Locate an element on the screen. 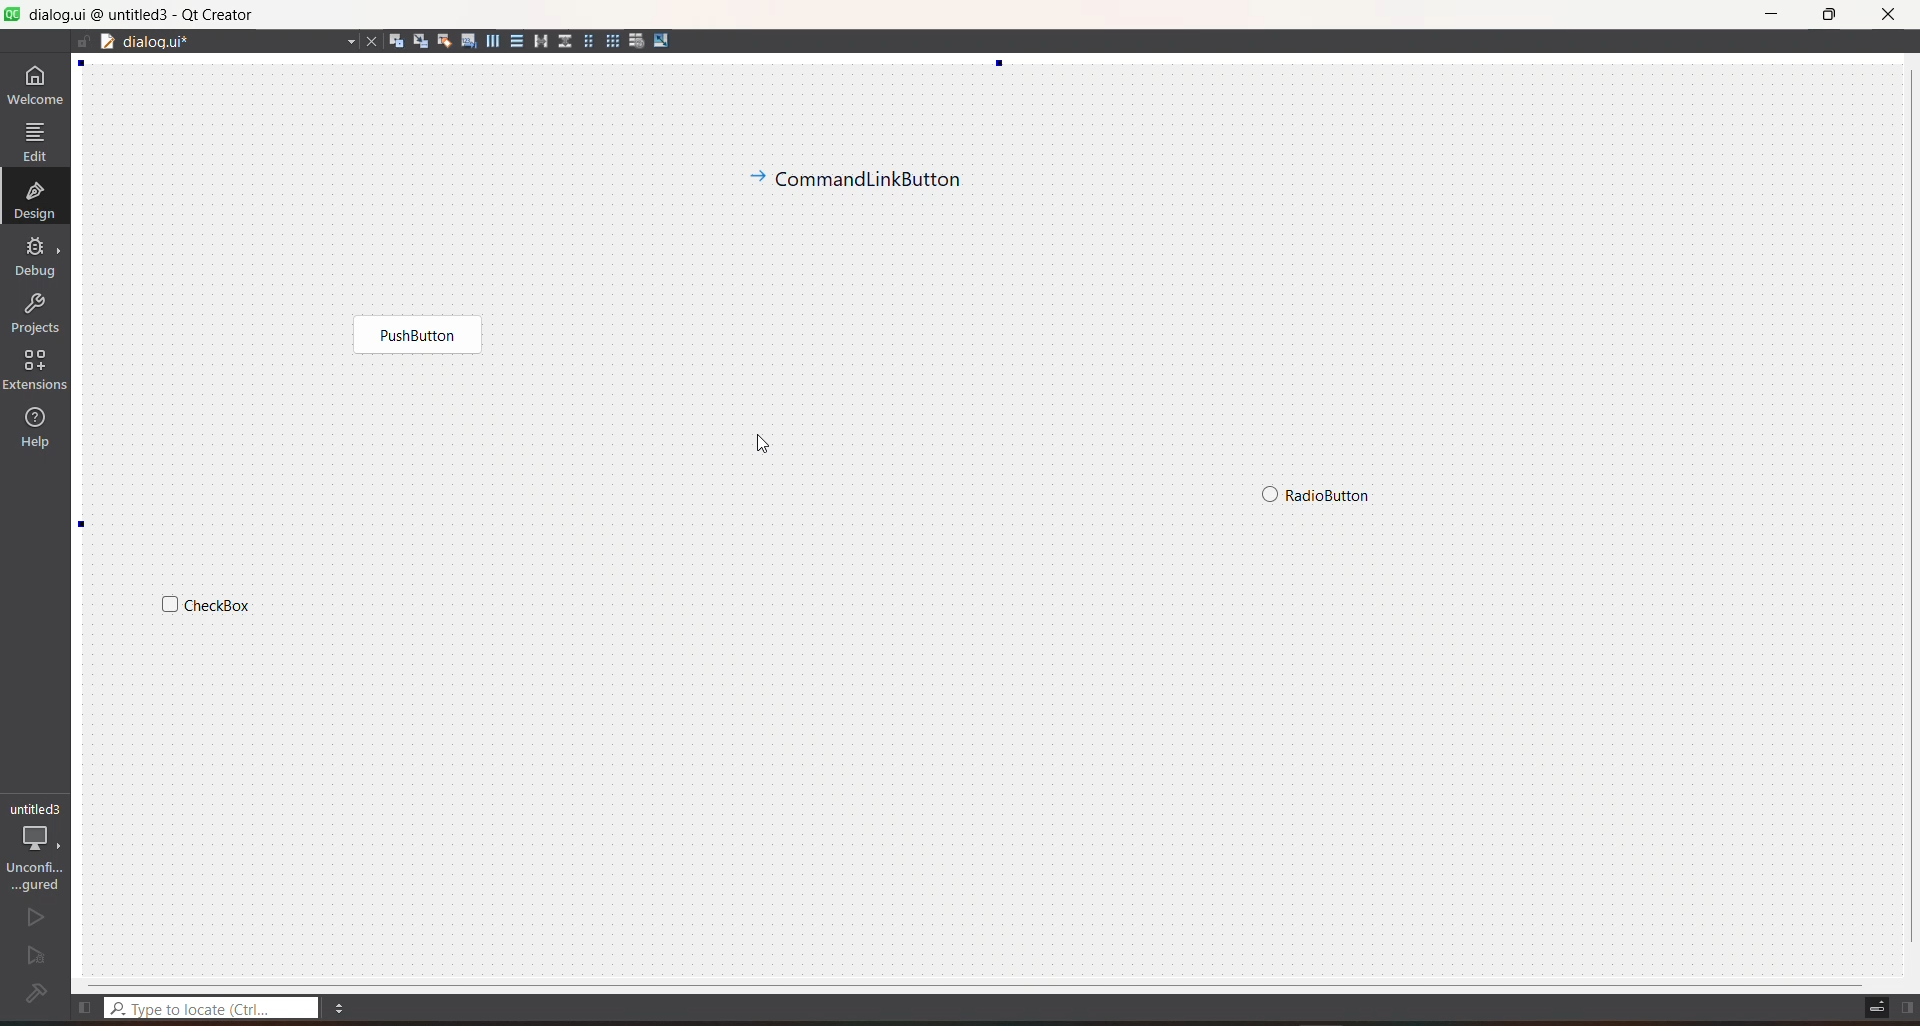 The image size is (1920, 1026). widget 3 is located at coordinates (415, 339).